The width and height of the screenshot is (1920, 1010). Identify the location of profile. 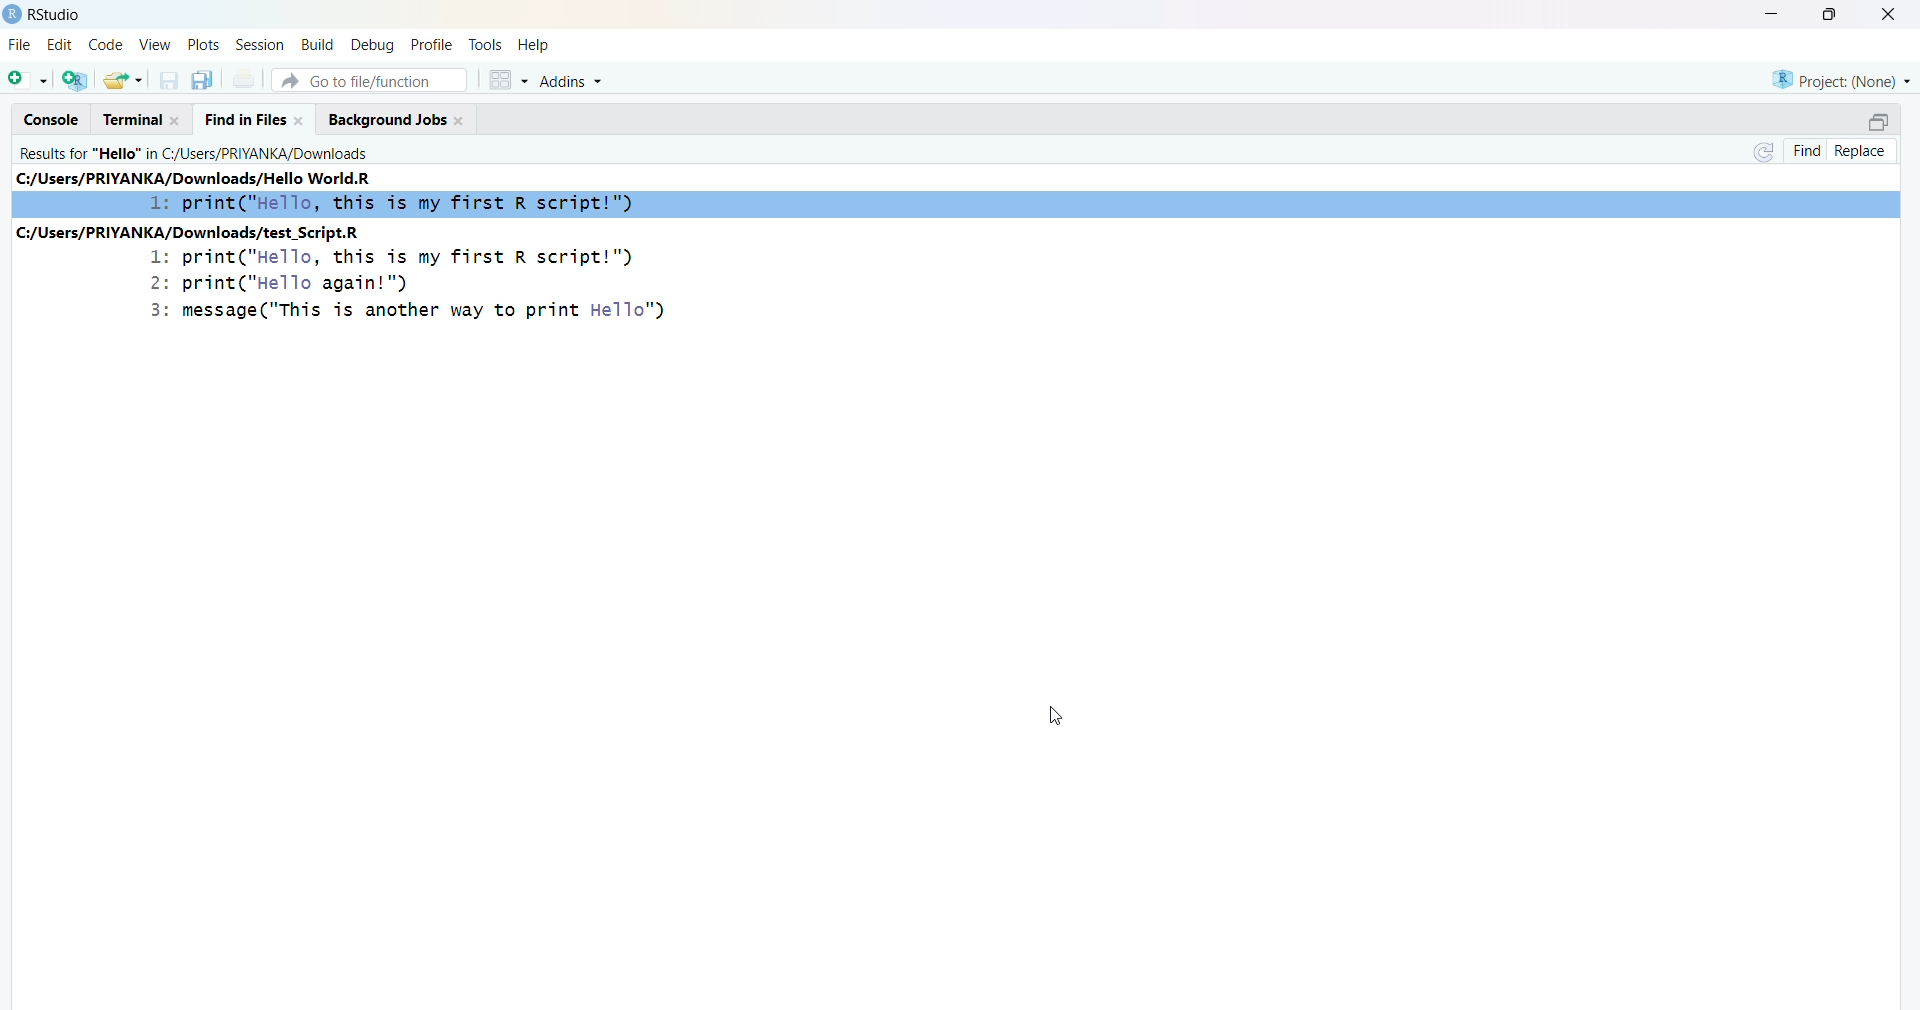
(435, 45).